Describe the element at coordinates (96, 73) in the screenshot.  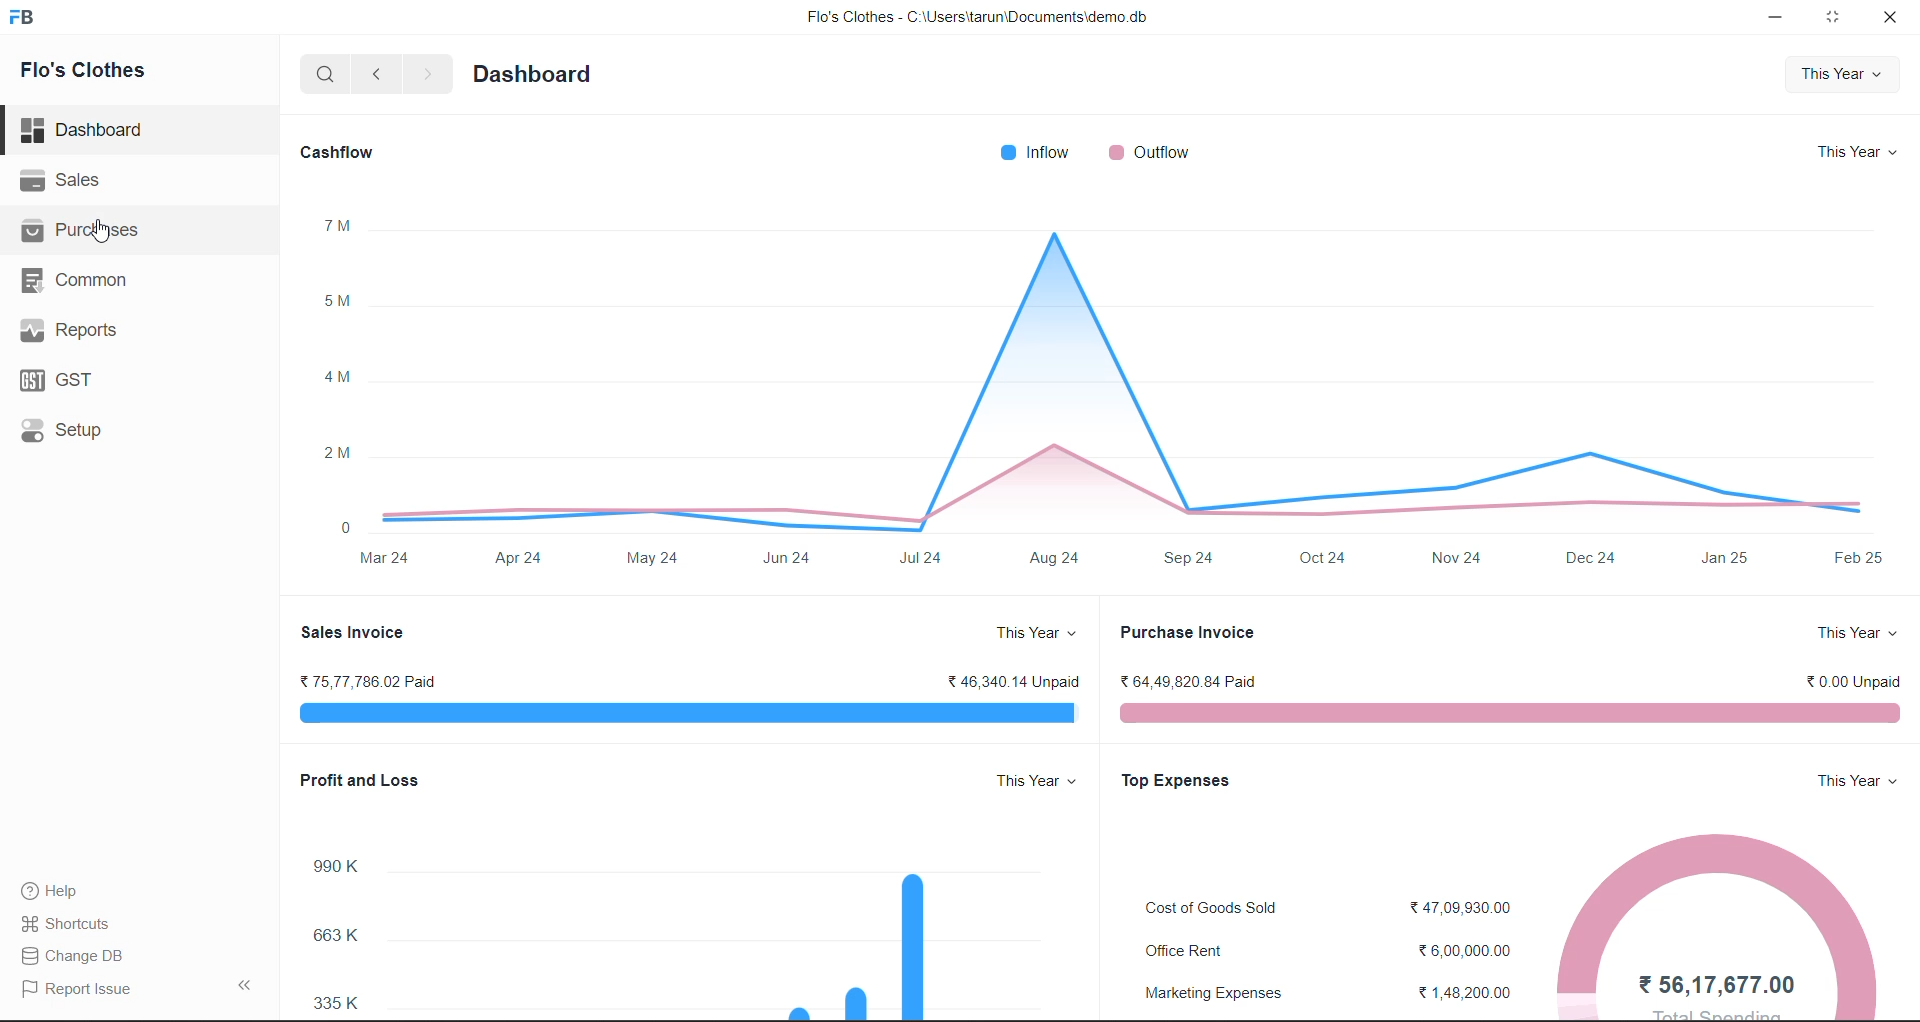
I see `Flo's Clothes` at that location.